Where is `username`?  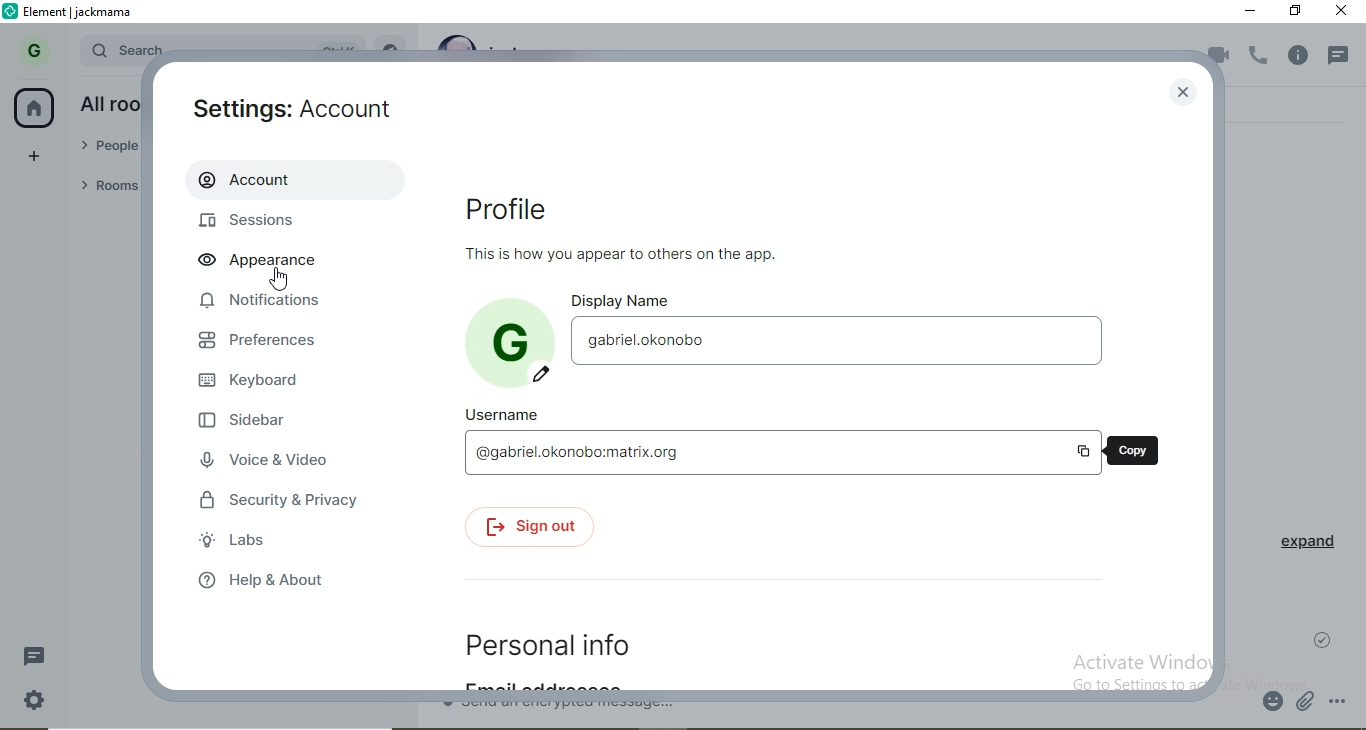 username is located at coordinates (513, 414).